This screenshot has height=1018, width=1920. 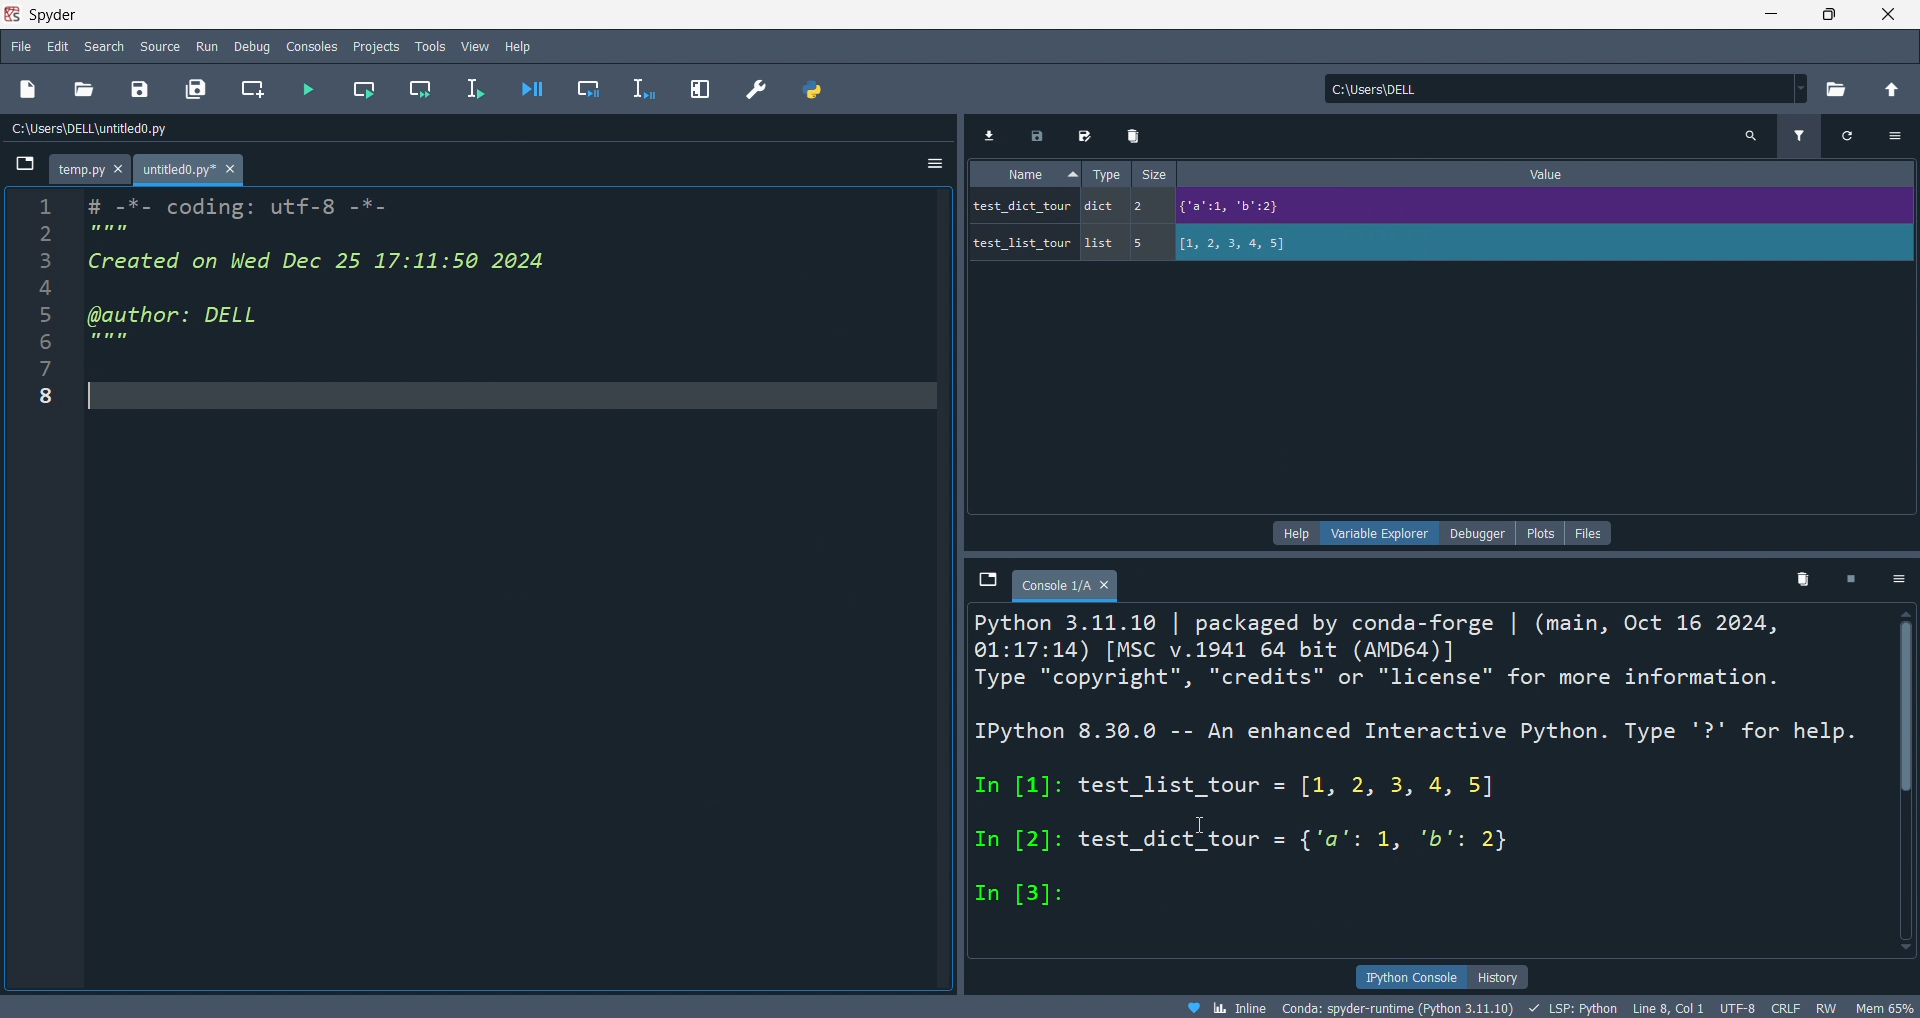 I want to click on RW, so click(x=1831, y=1007).